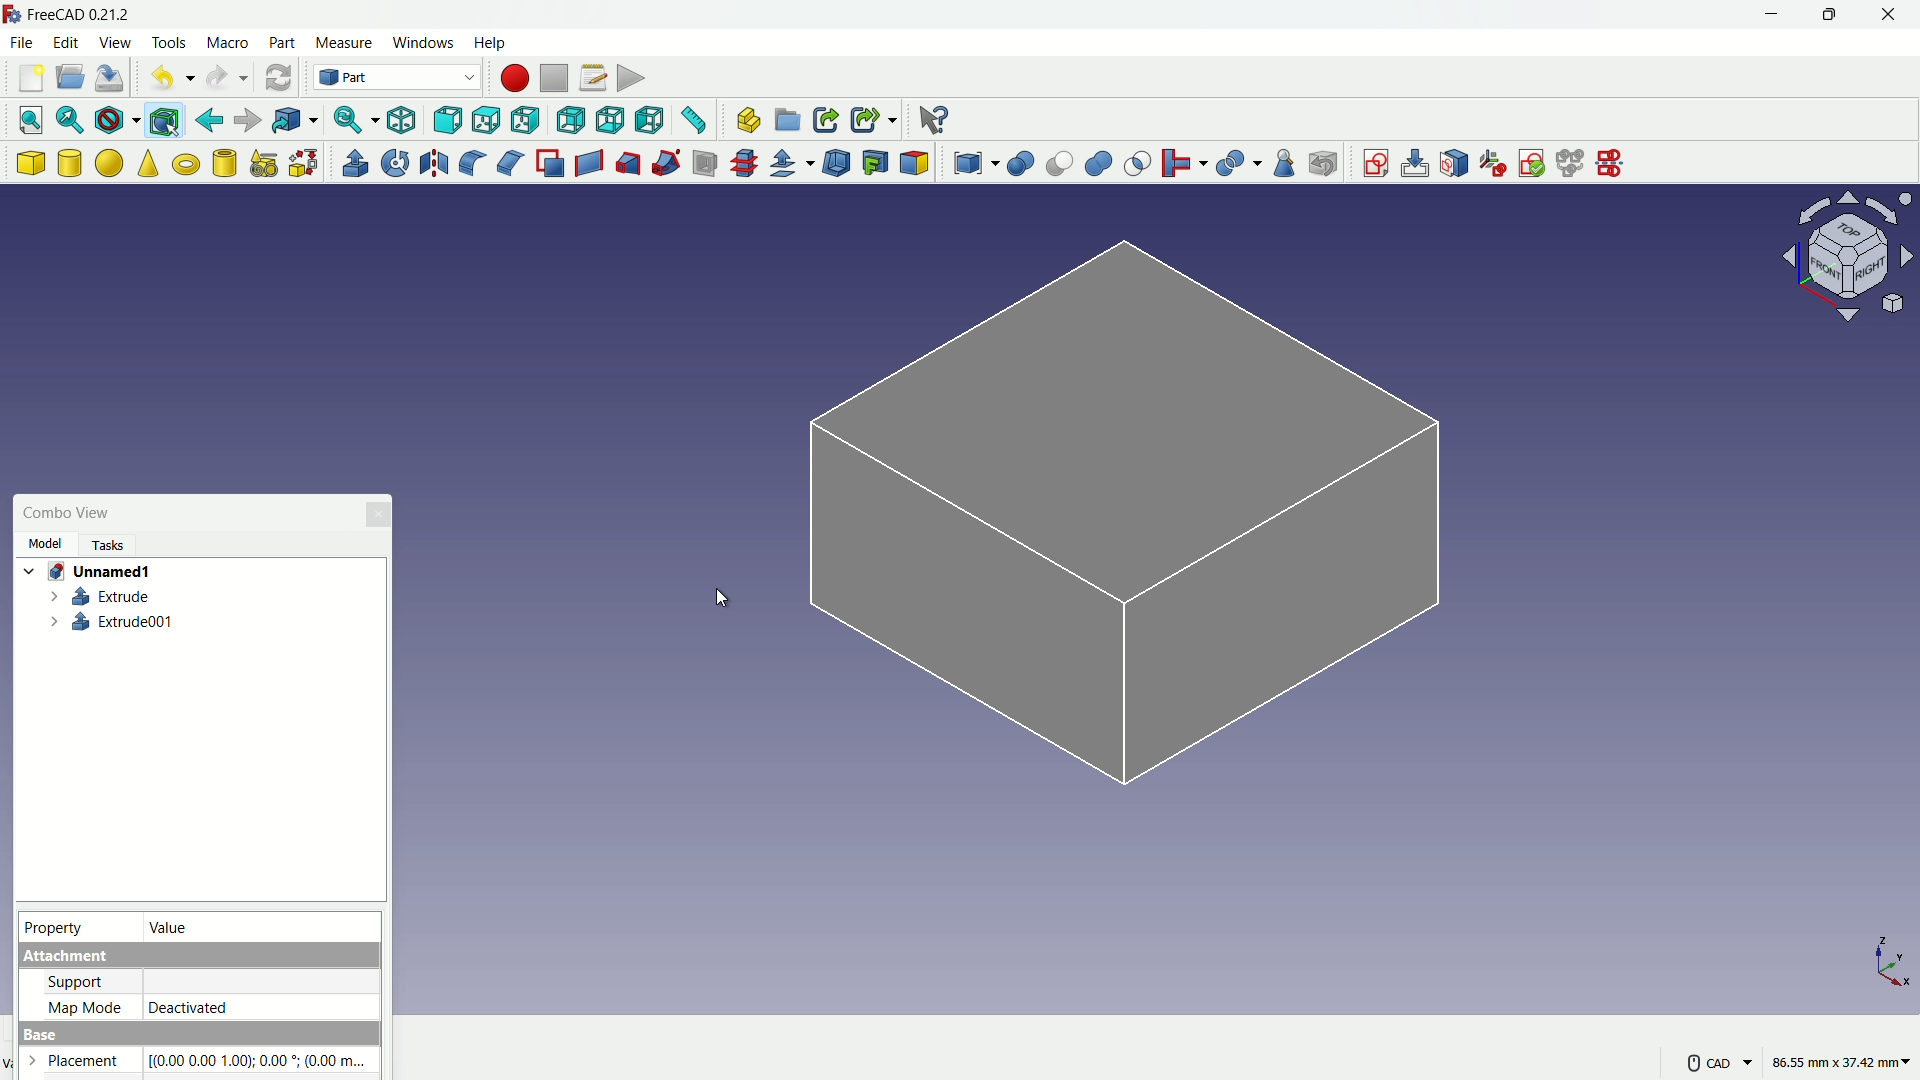 The image size is (1920, 1080). Describe the element at coordinates (172, 928) in the screenshot. I see `value` at that location.